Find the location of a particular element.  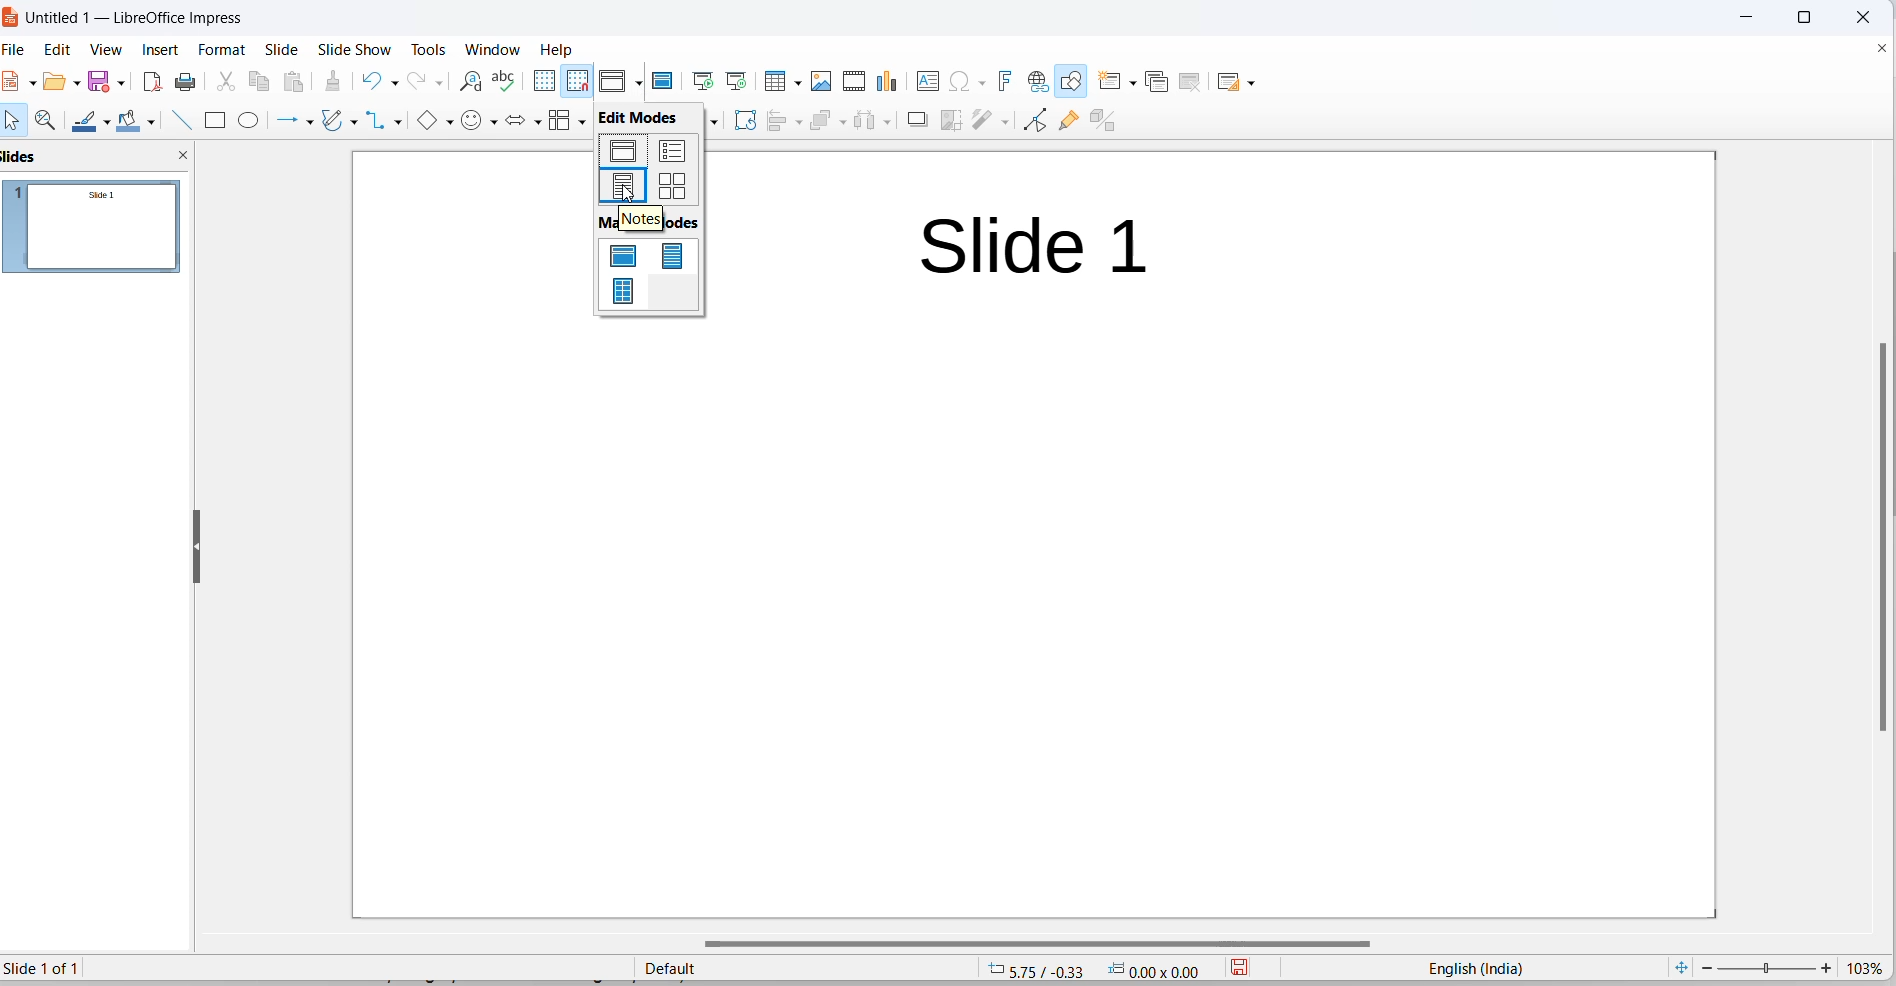

new slide is located at coordinates (1109, 80).